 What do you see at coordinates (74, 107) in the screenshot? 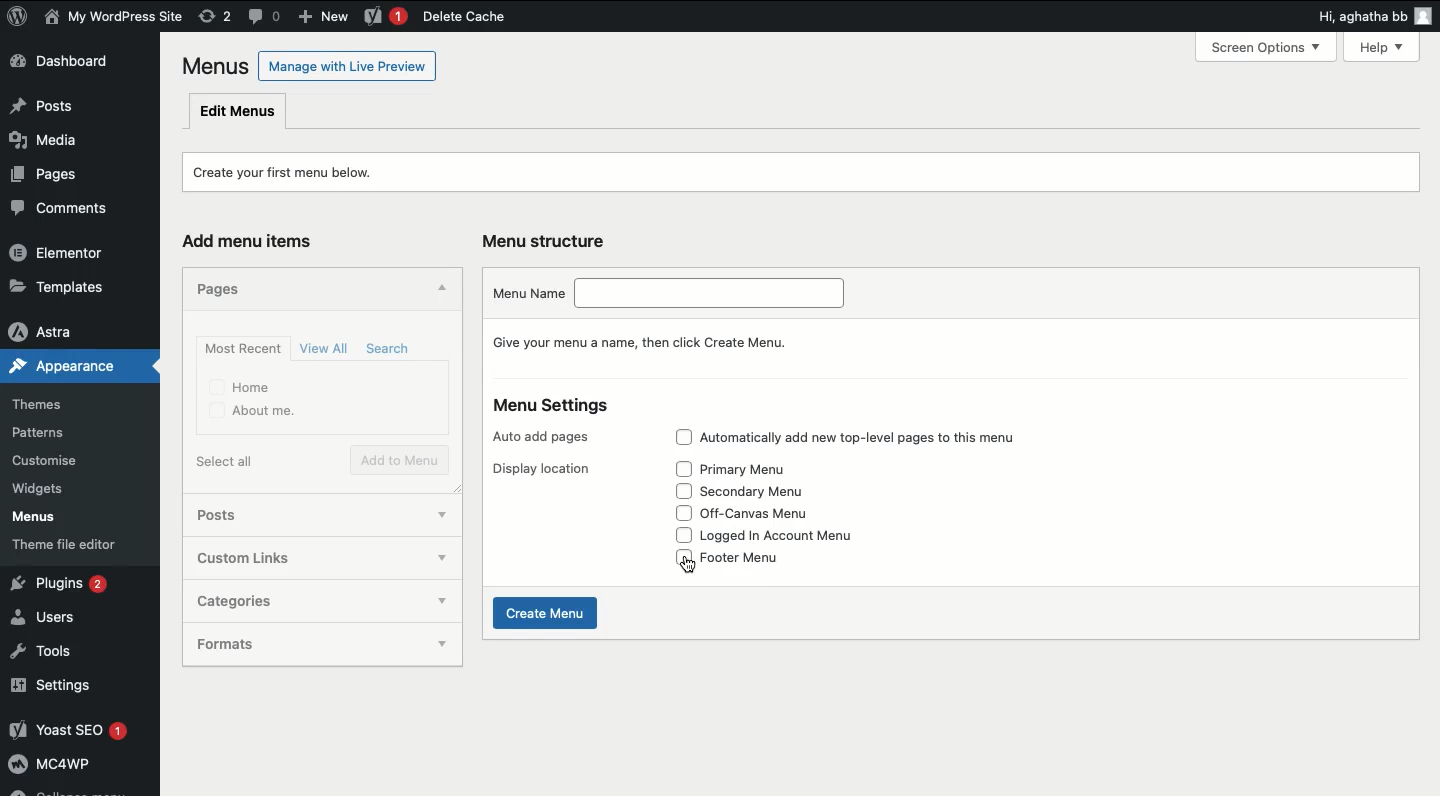
I see `Posts` at bounding box center [74, 107].